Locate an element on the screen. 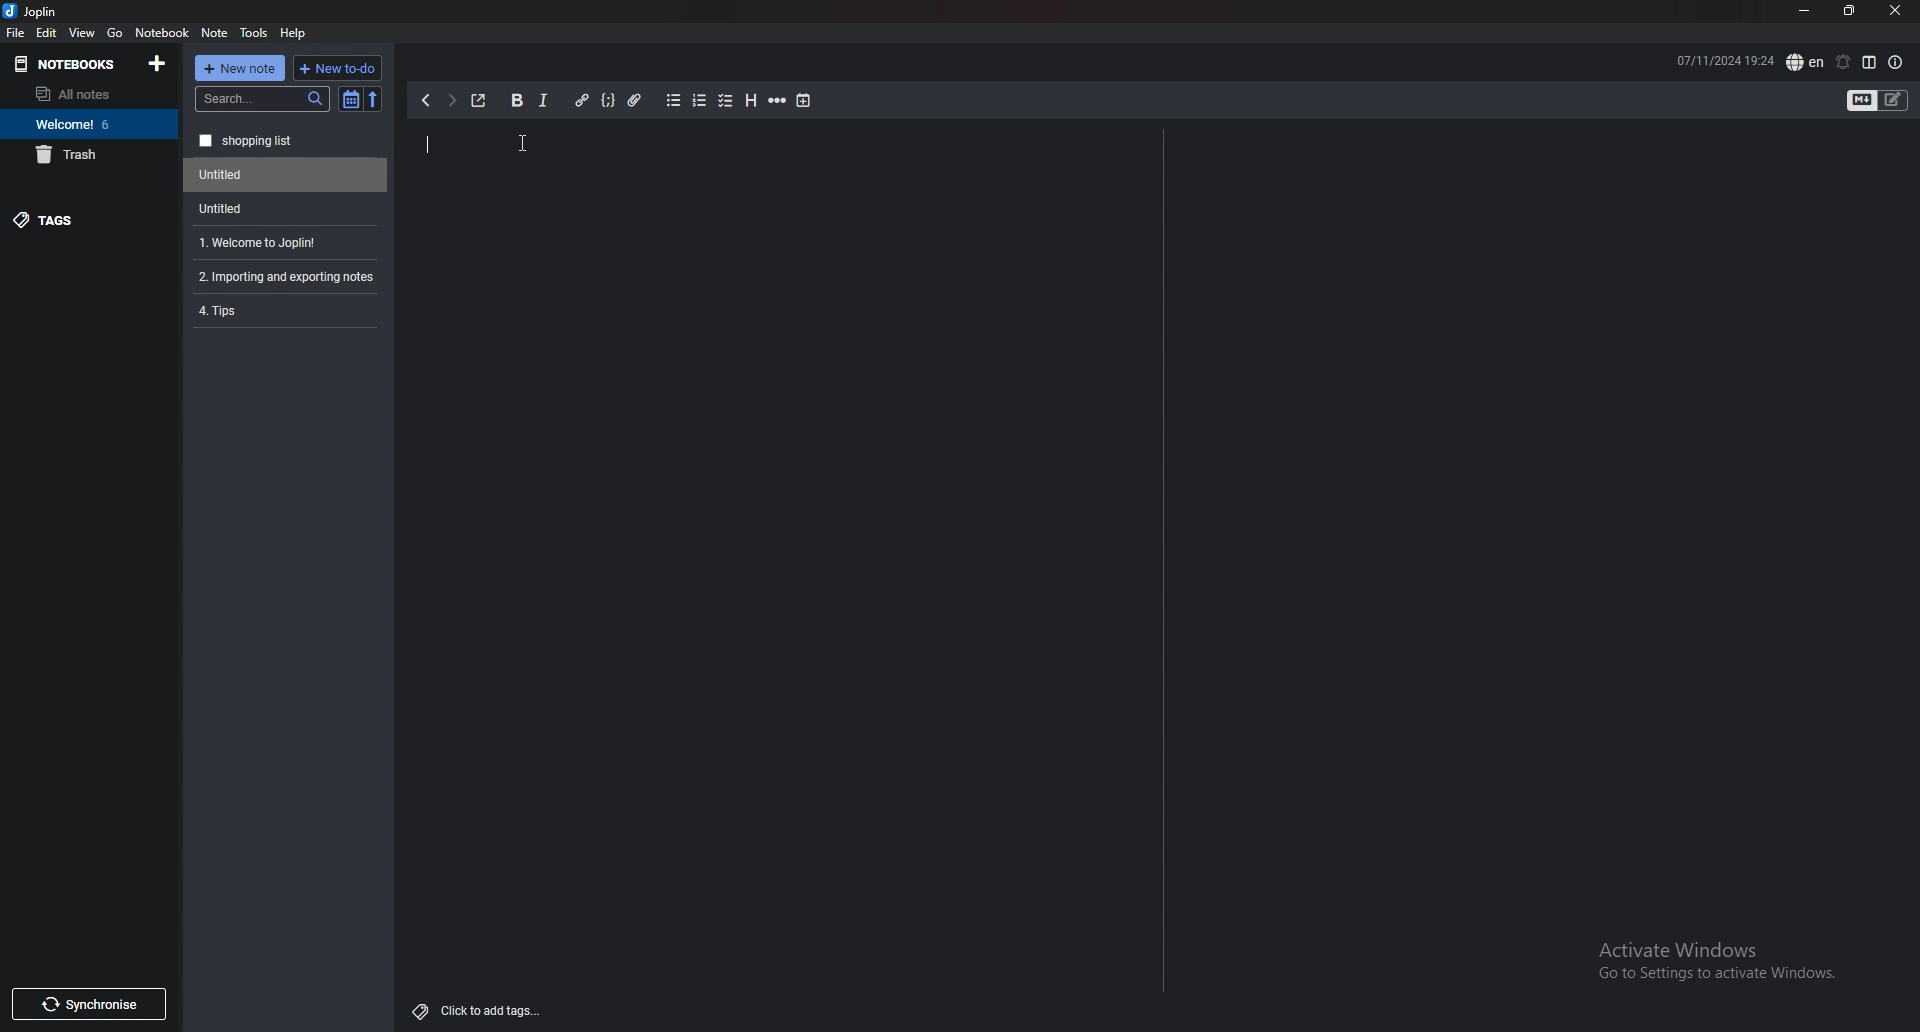  bold is located at coordinates (515, 101).